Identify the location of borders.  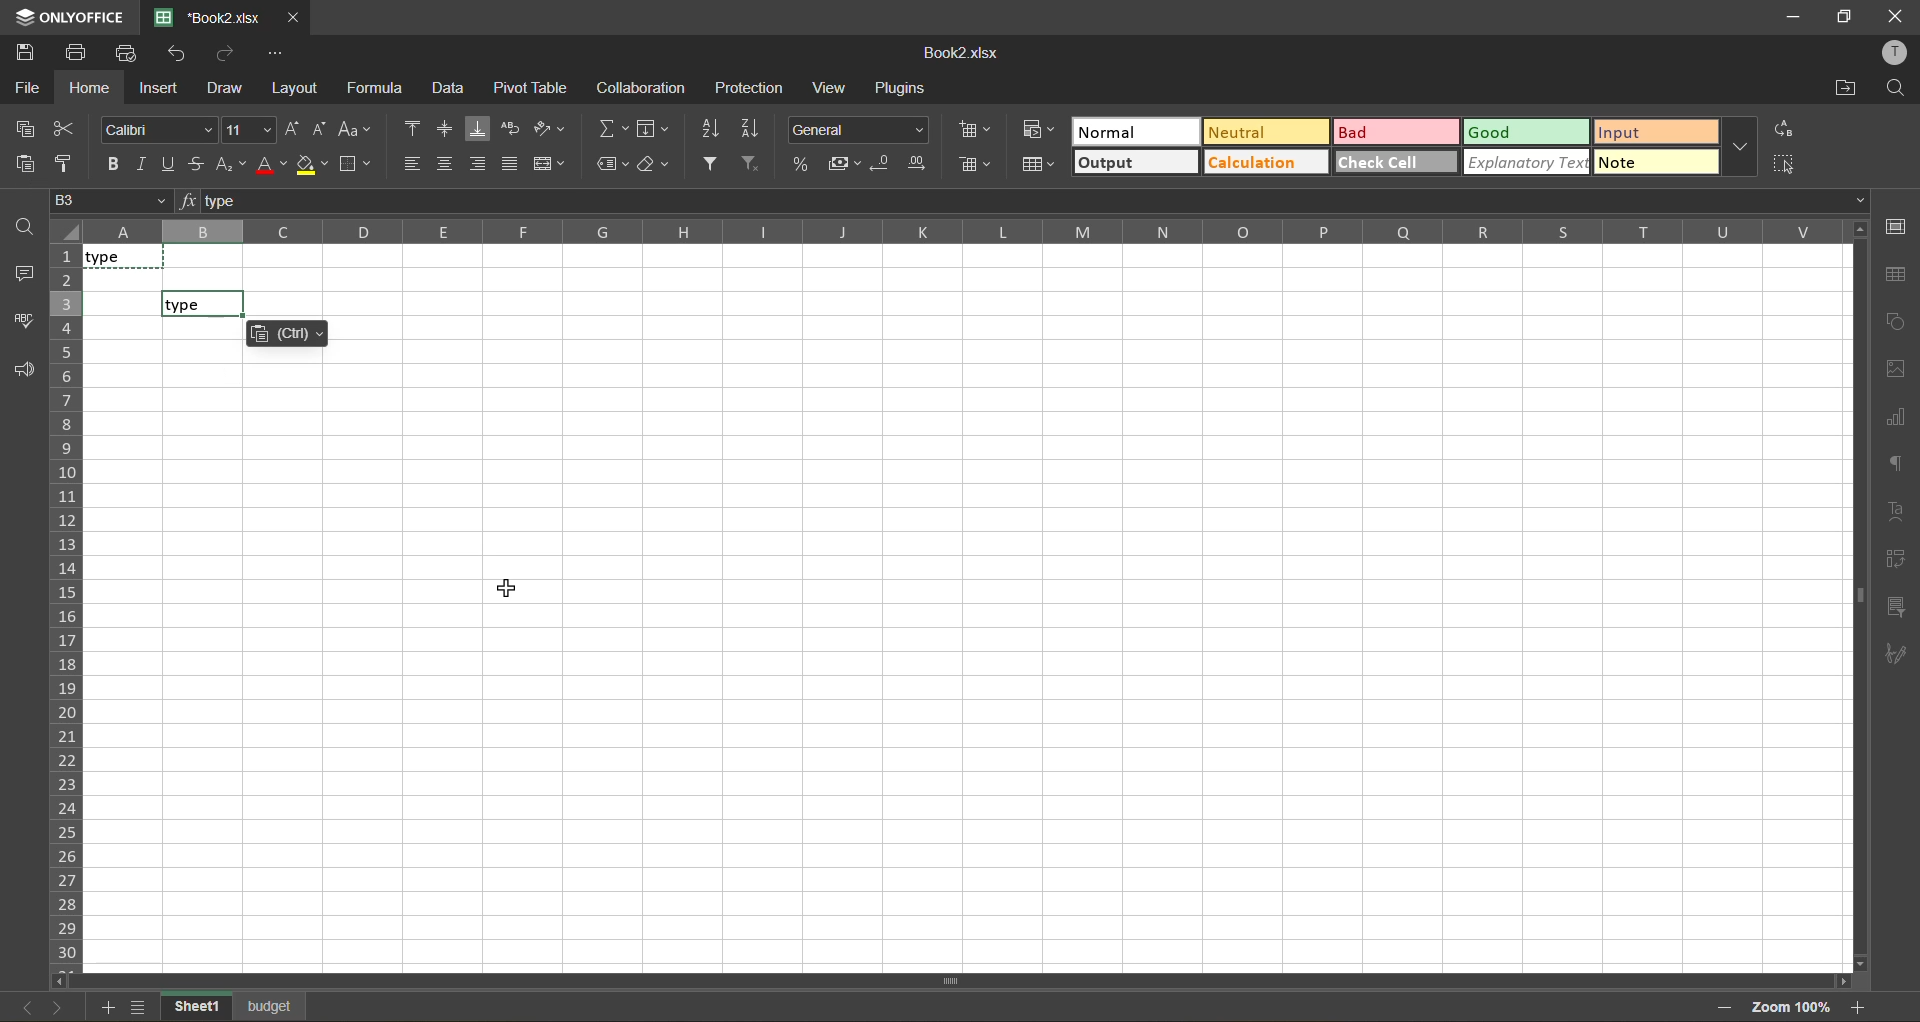
(354, 164).